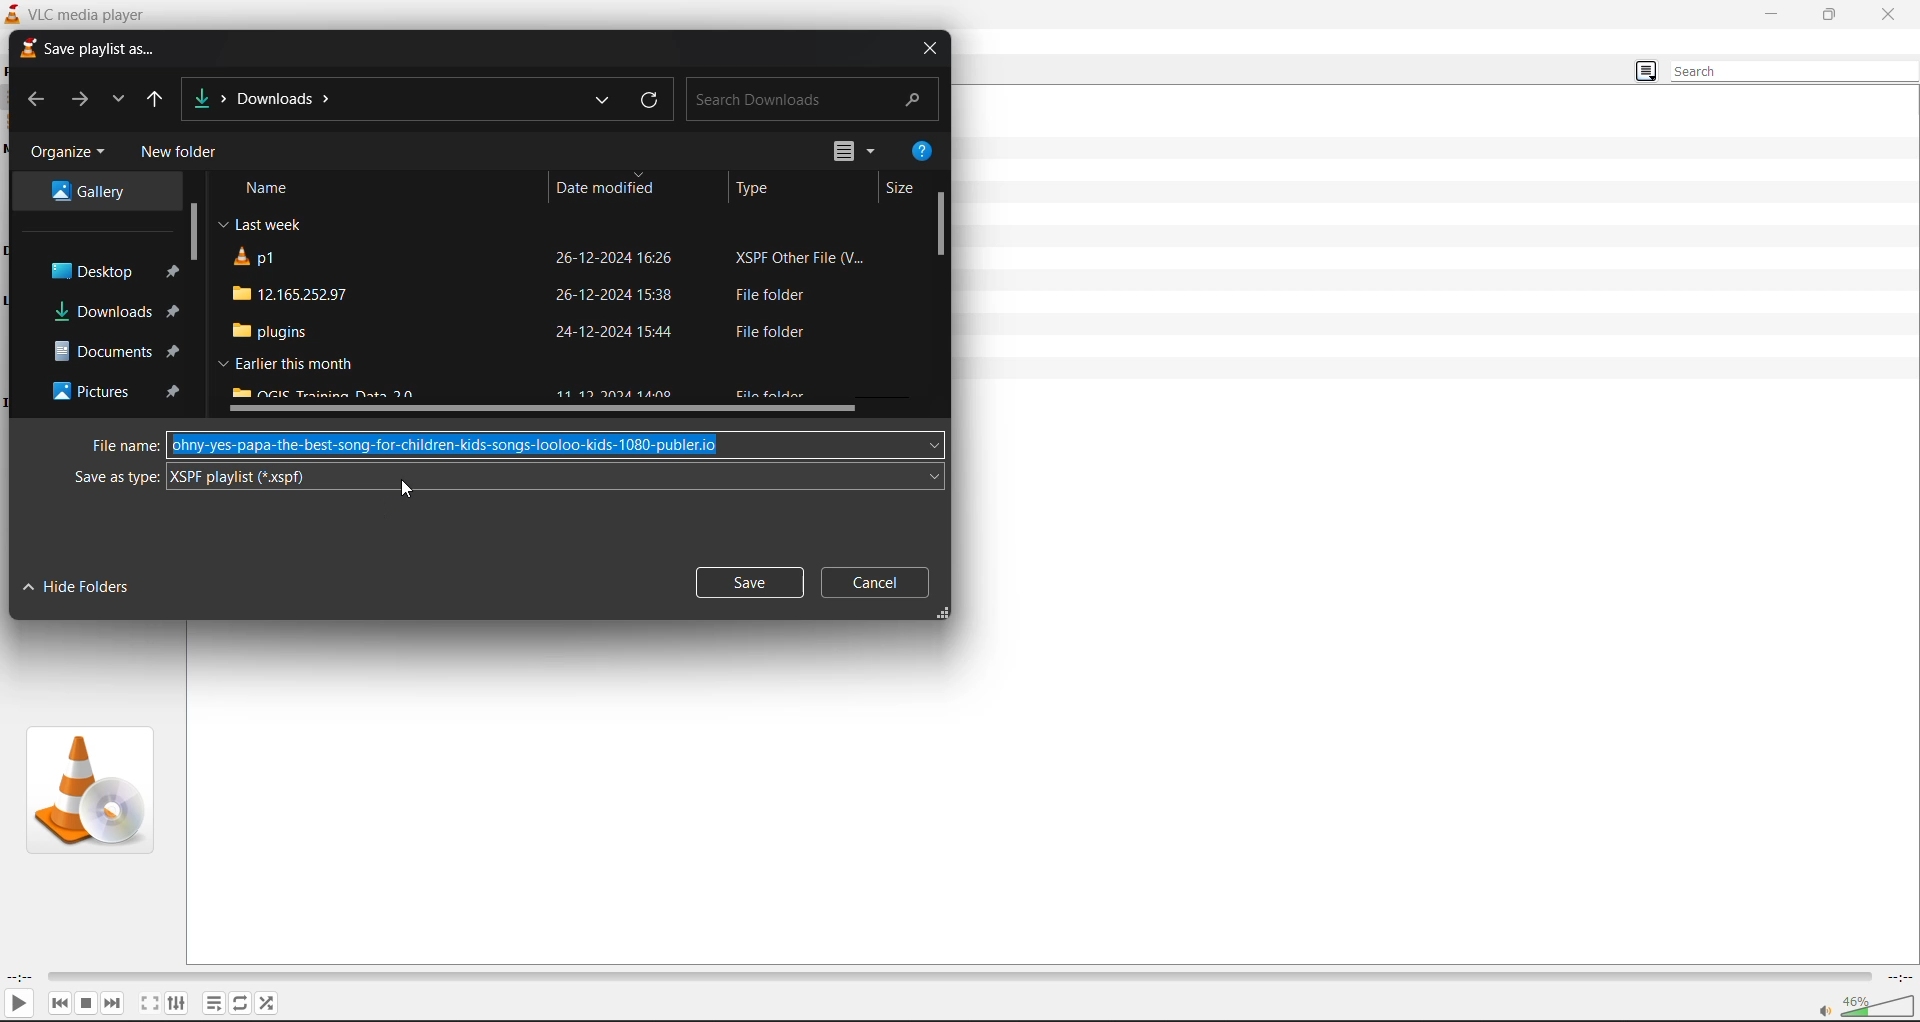  Describe the element at coordinates (282, 364) in the screenshot. I see `Earlier this month` at that location.